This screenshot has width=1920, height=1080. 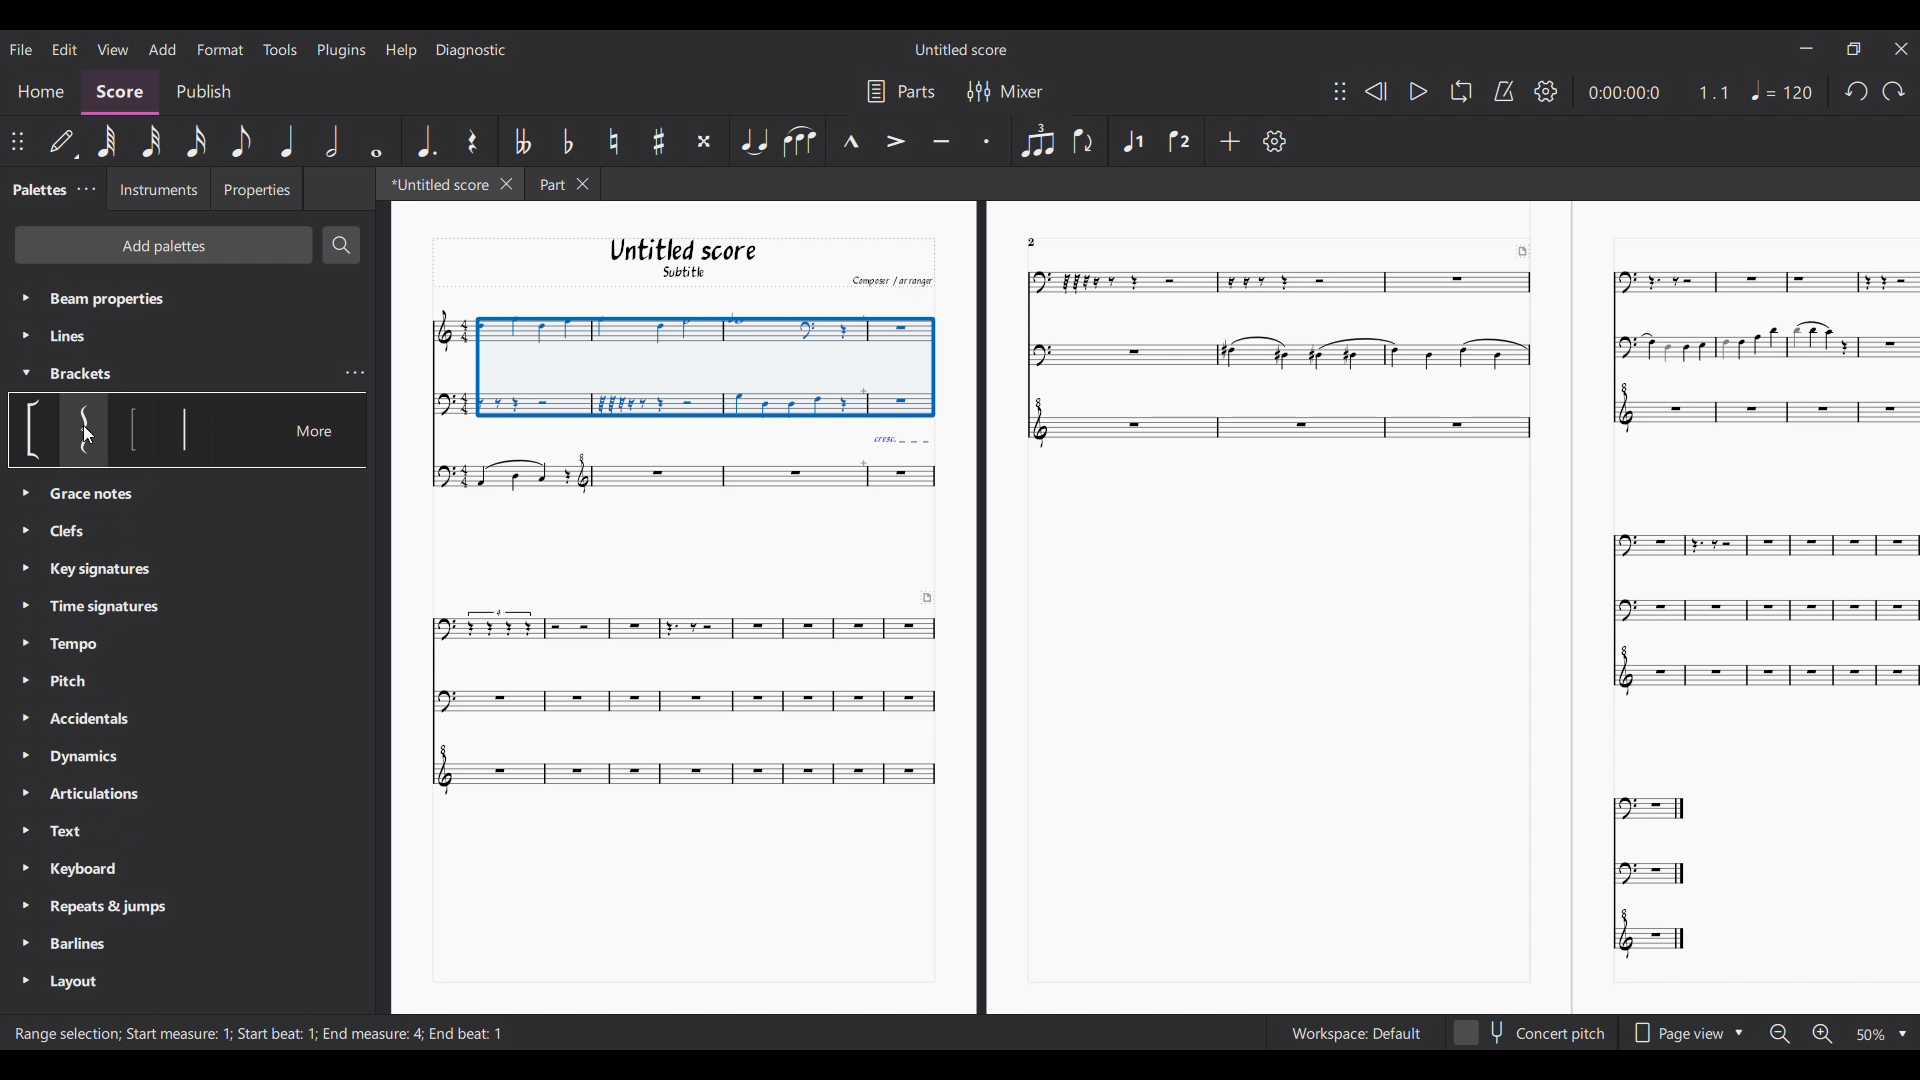 I want to click on Tuplet, so click(x=1036, y=140).